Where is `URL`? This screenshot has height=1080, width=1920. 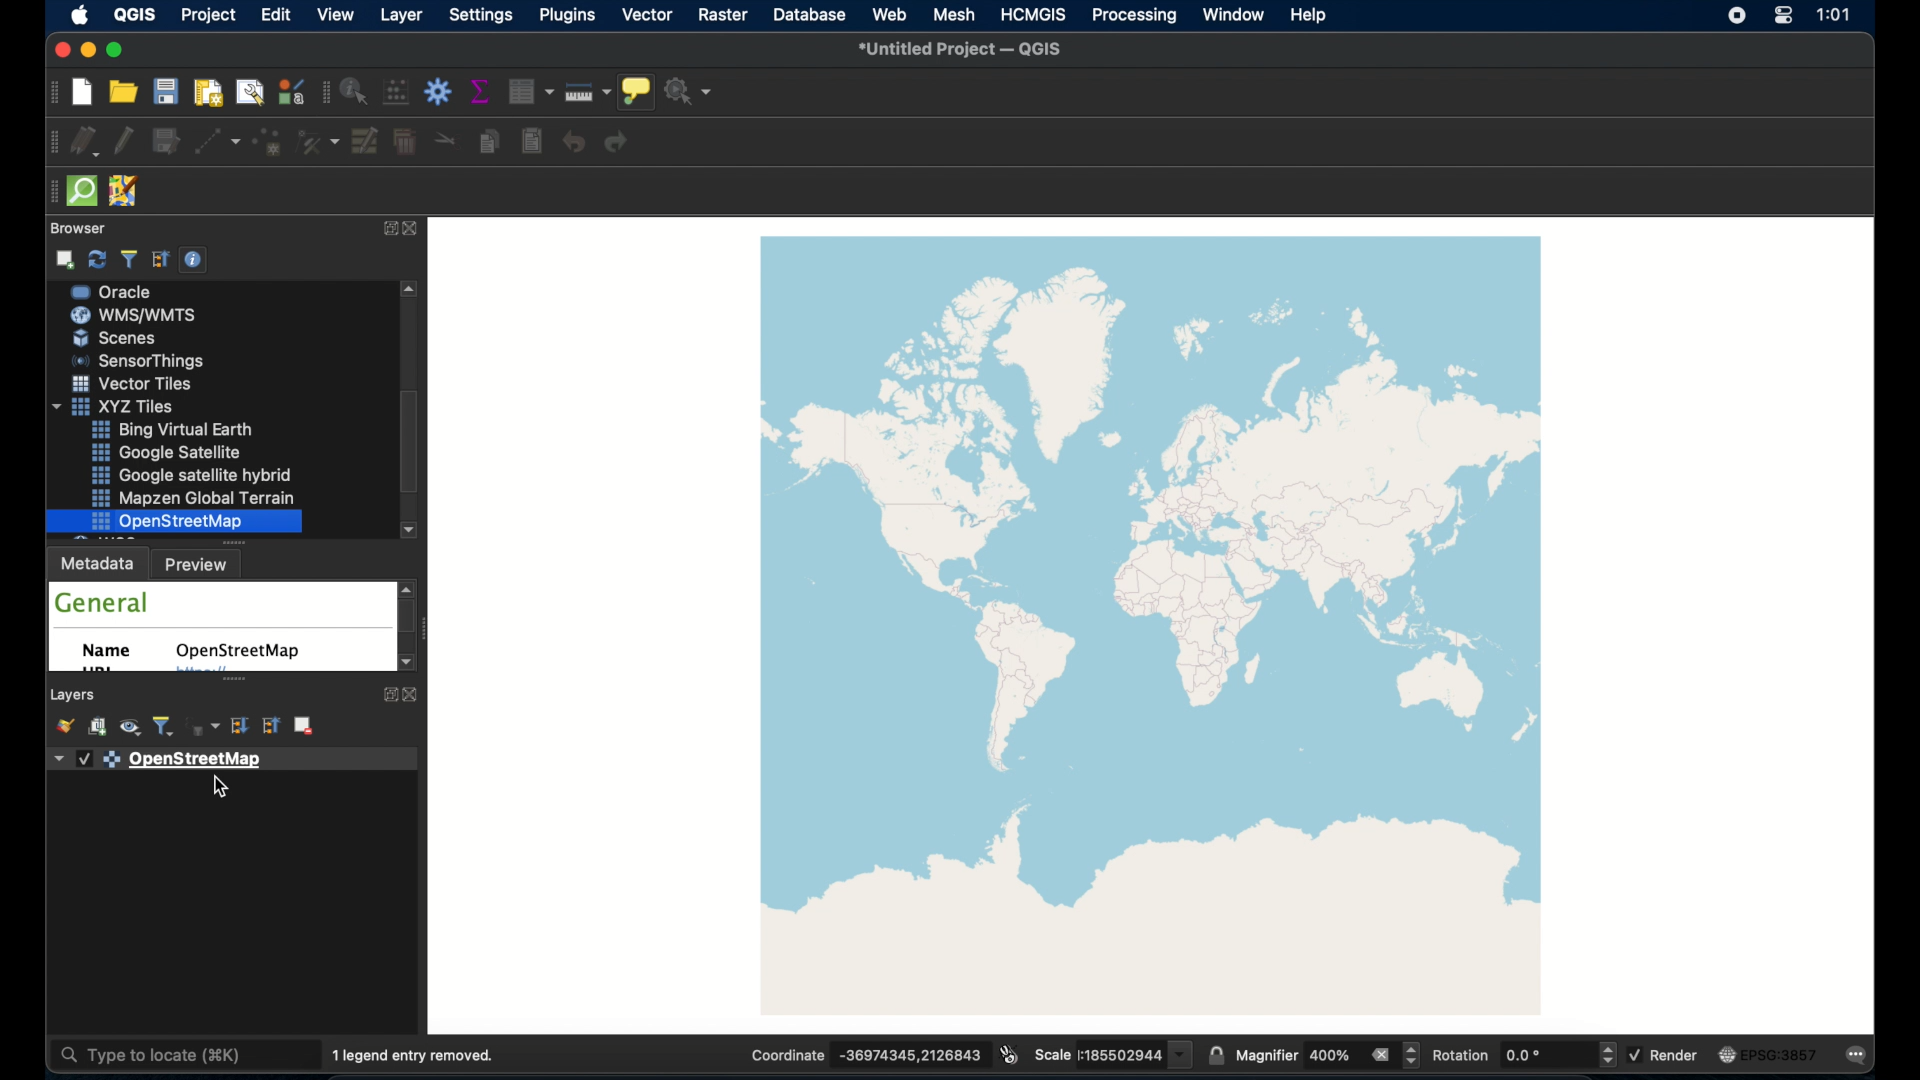
URL is located at coordinates (97, 671).